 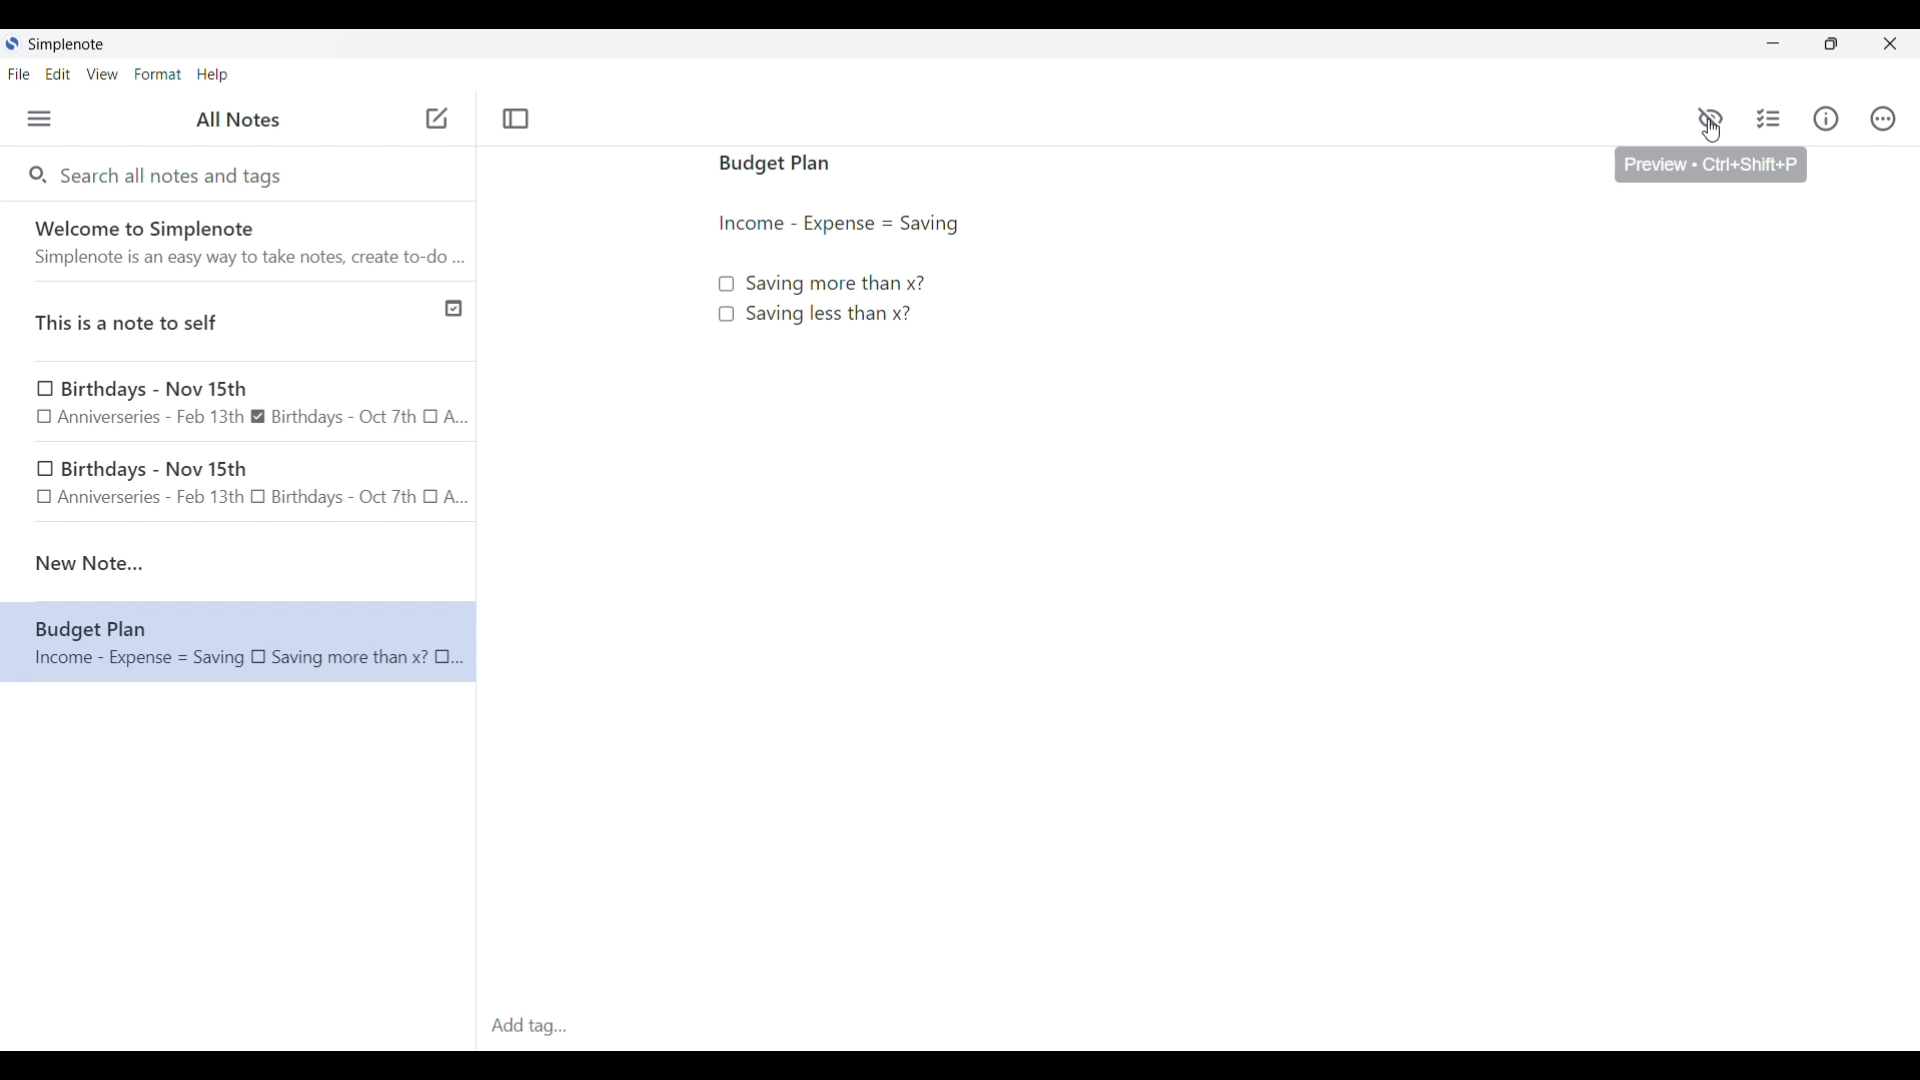 What do you see at coordinates (1712, 165) in the screenshot?
I see `Description of selected icon` at bounding box center [1712, 165].